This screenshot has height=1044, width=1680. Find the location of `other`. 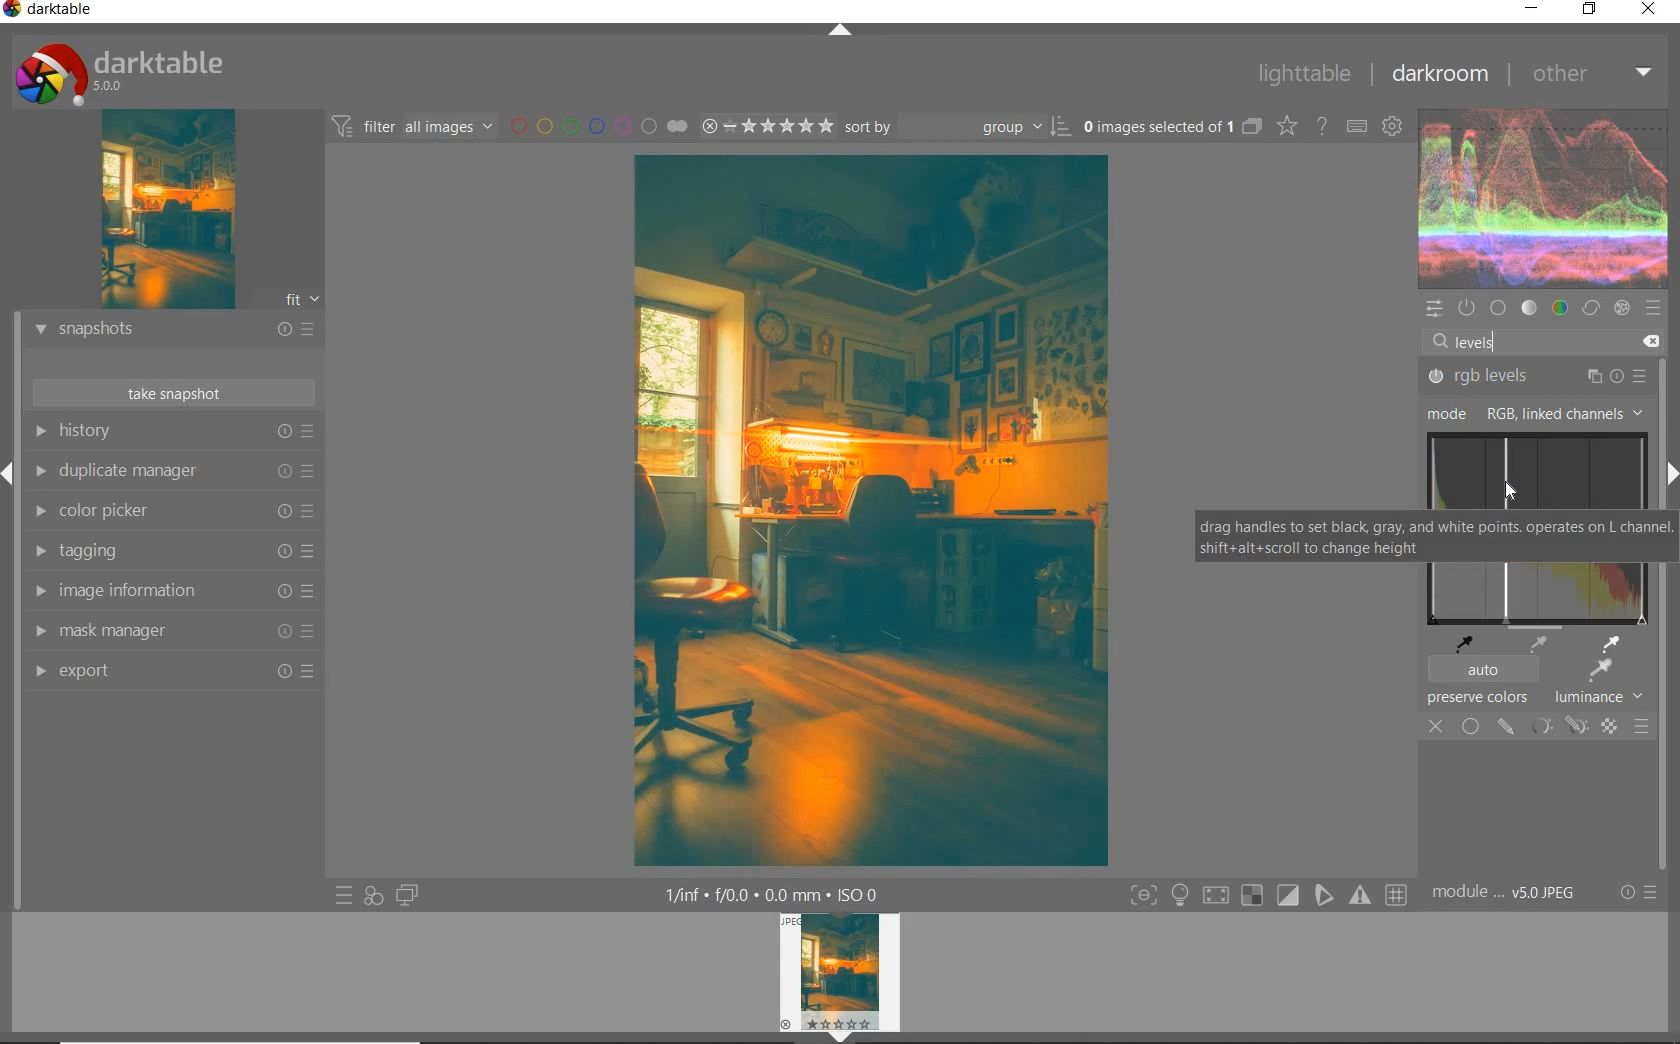

other is located at coordinates (1591, 74).